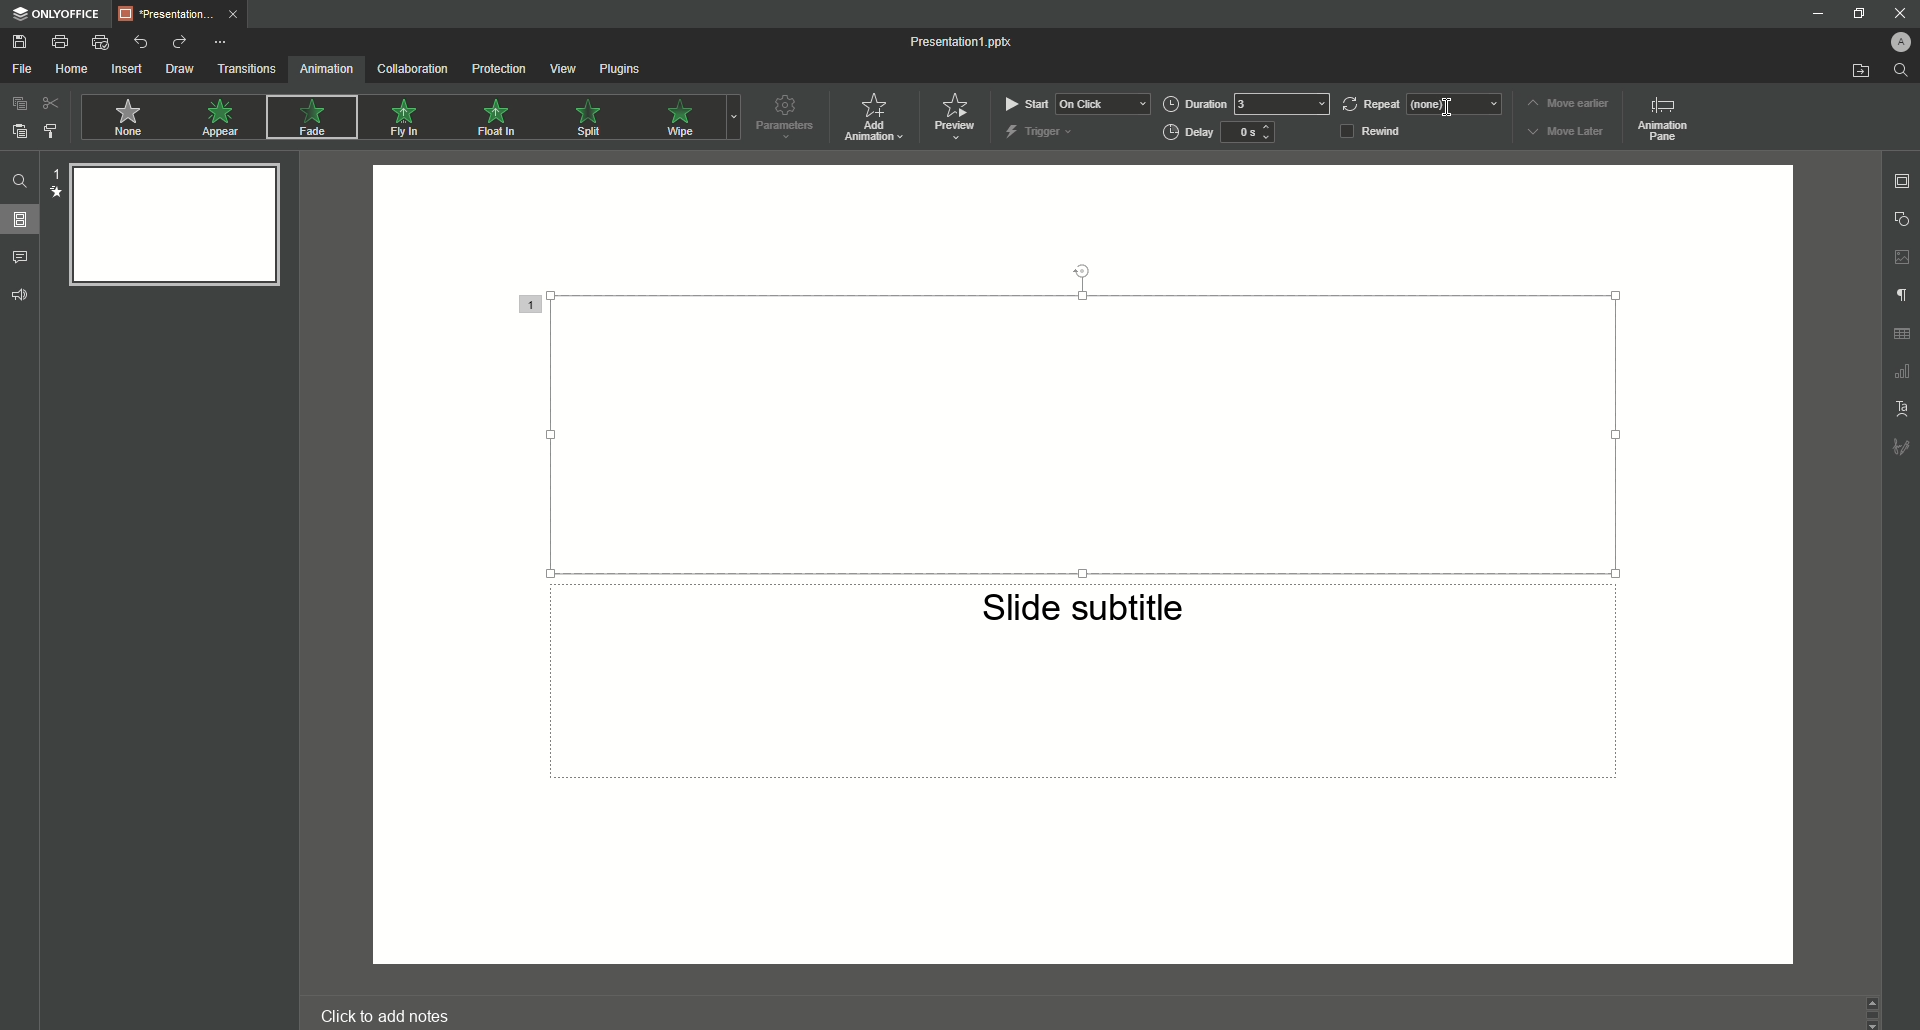  Describe the element at coordinates (25, 40) in the screenshot. I see `Save` at that location.